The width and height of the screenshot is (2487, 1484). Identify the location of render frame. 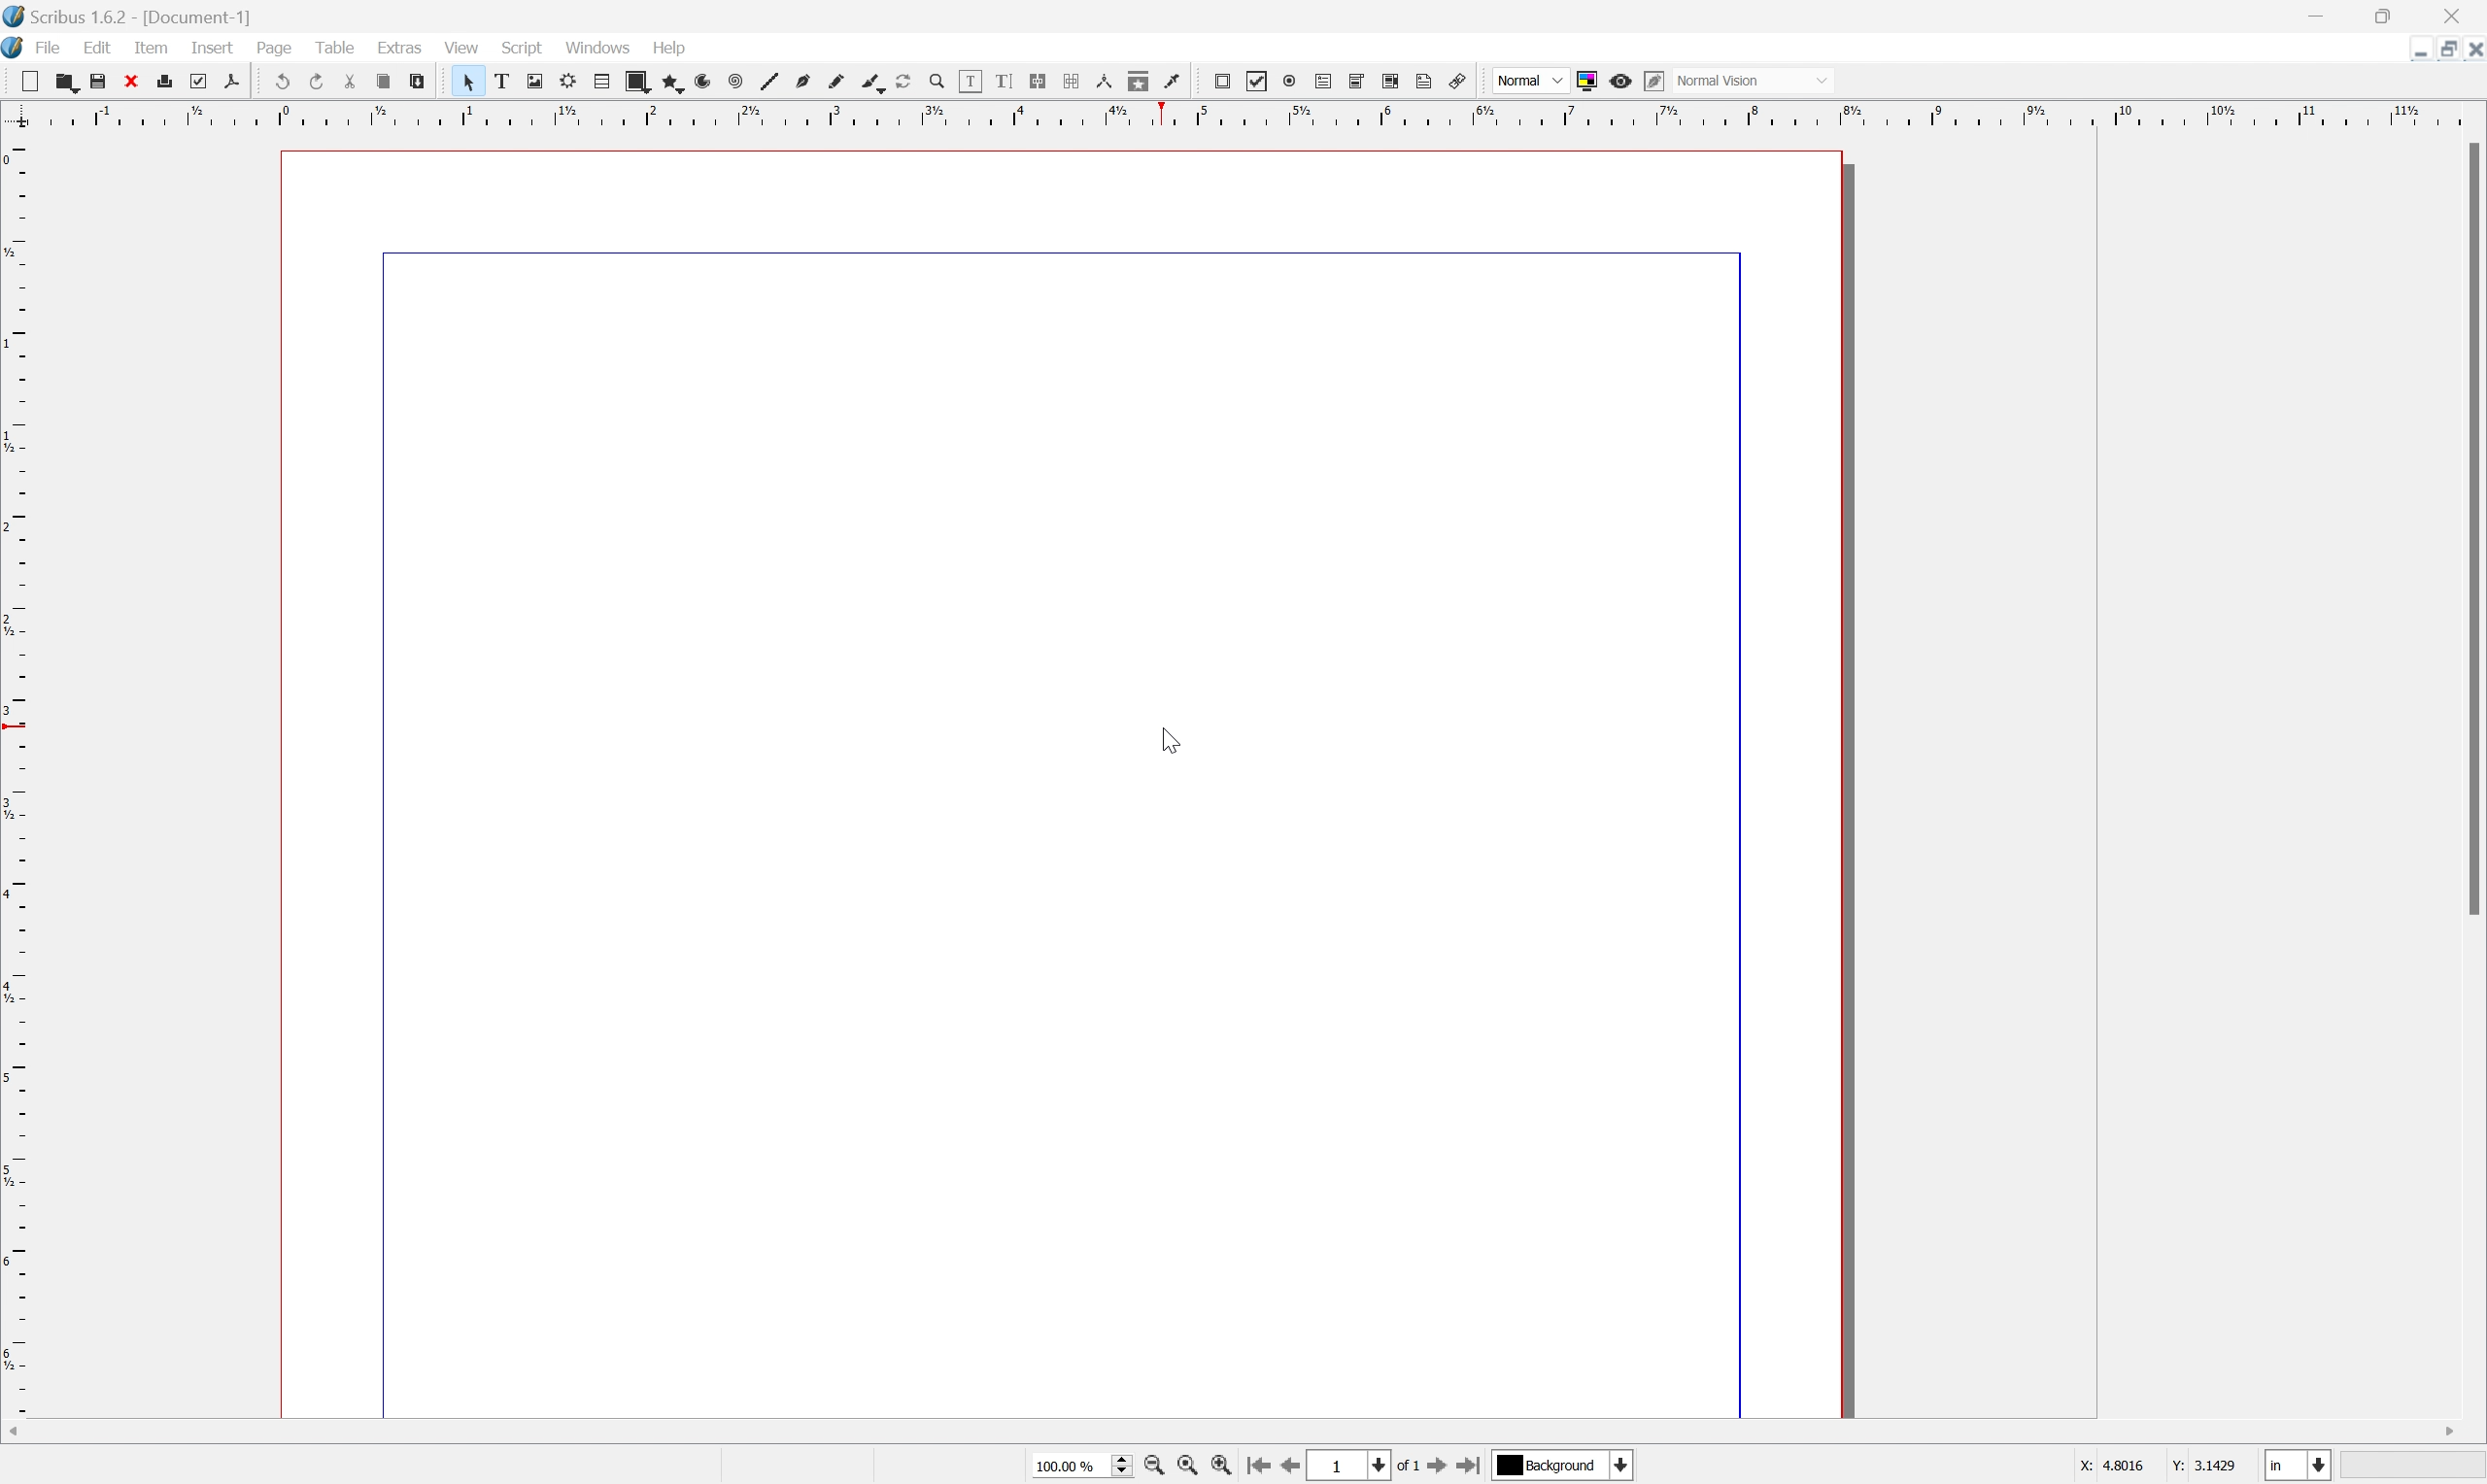
(568, 83).